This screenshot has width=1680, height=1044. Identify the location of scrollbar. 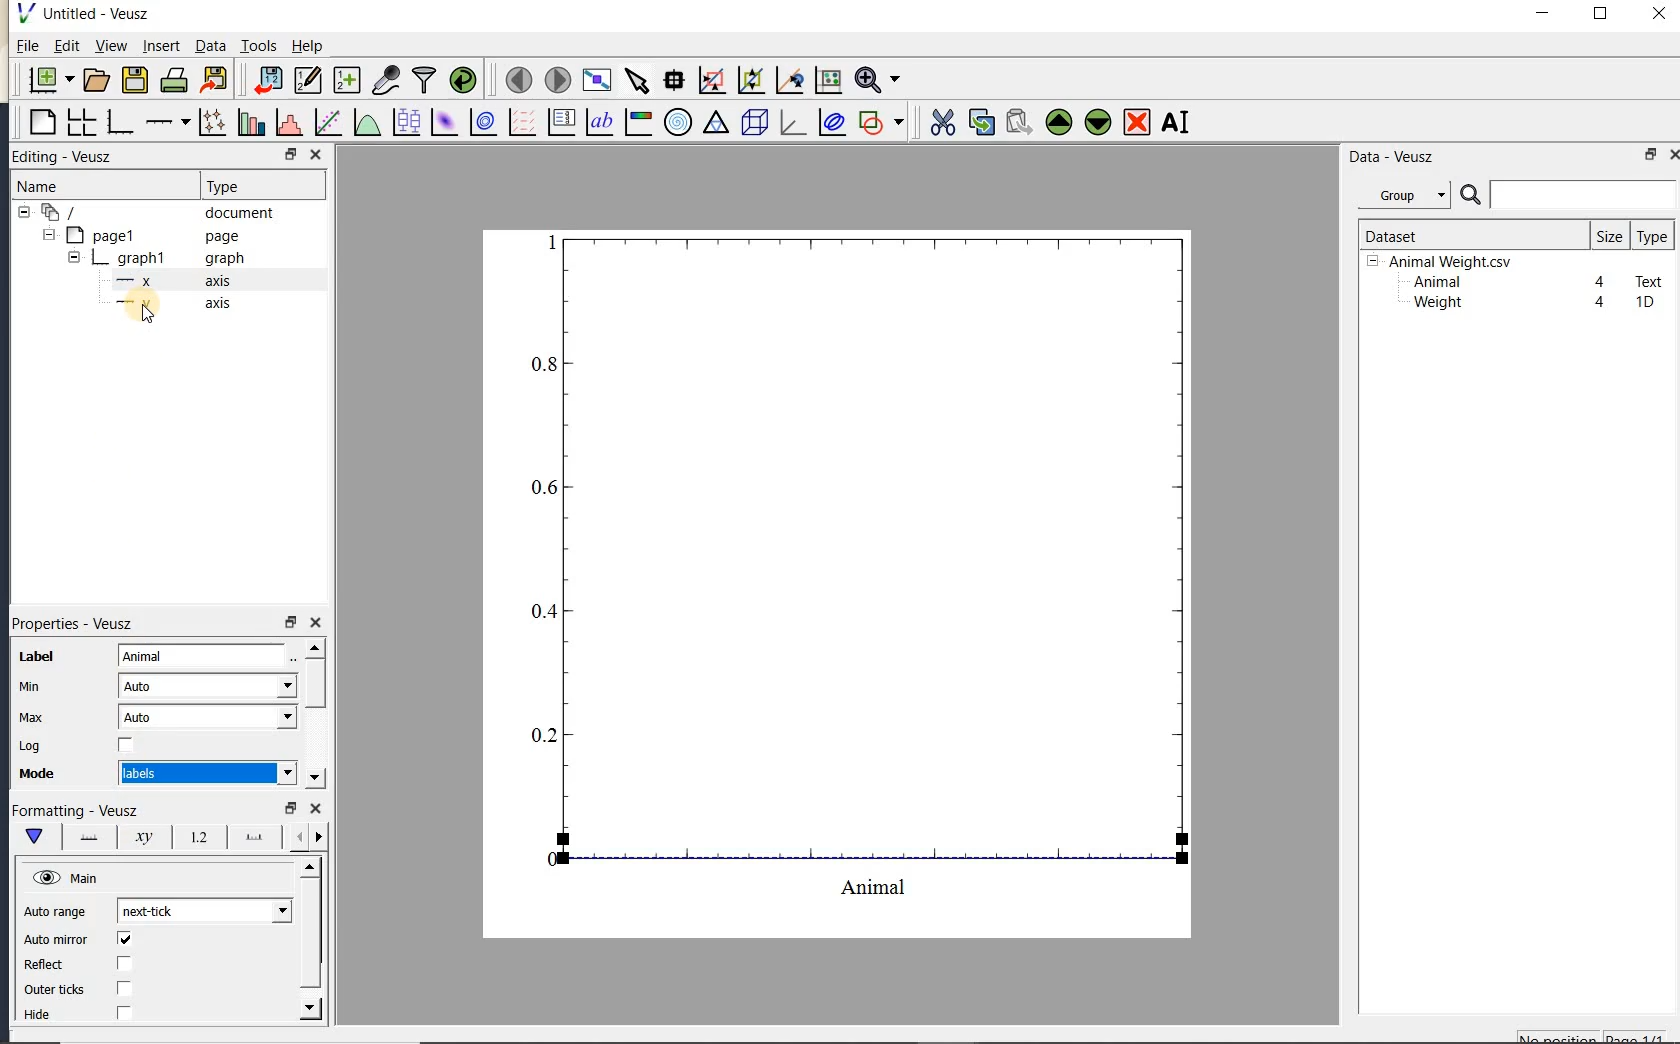
(313, 713).